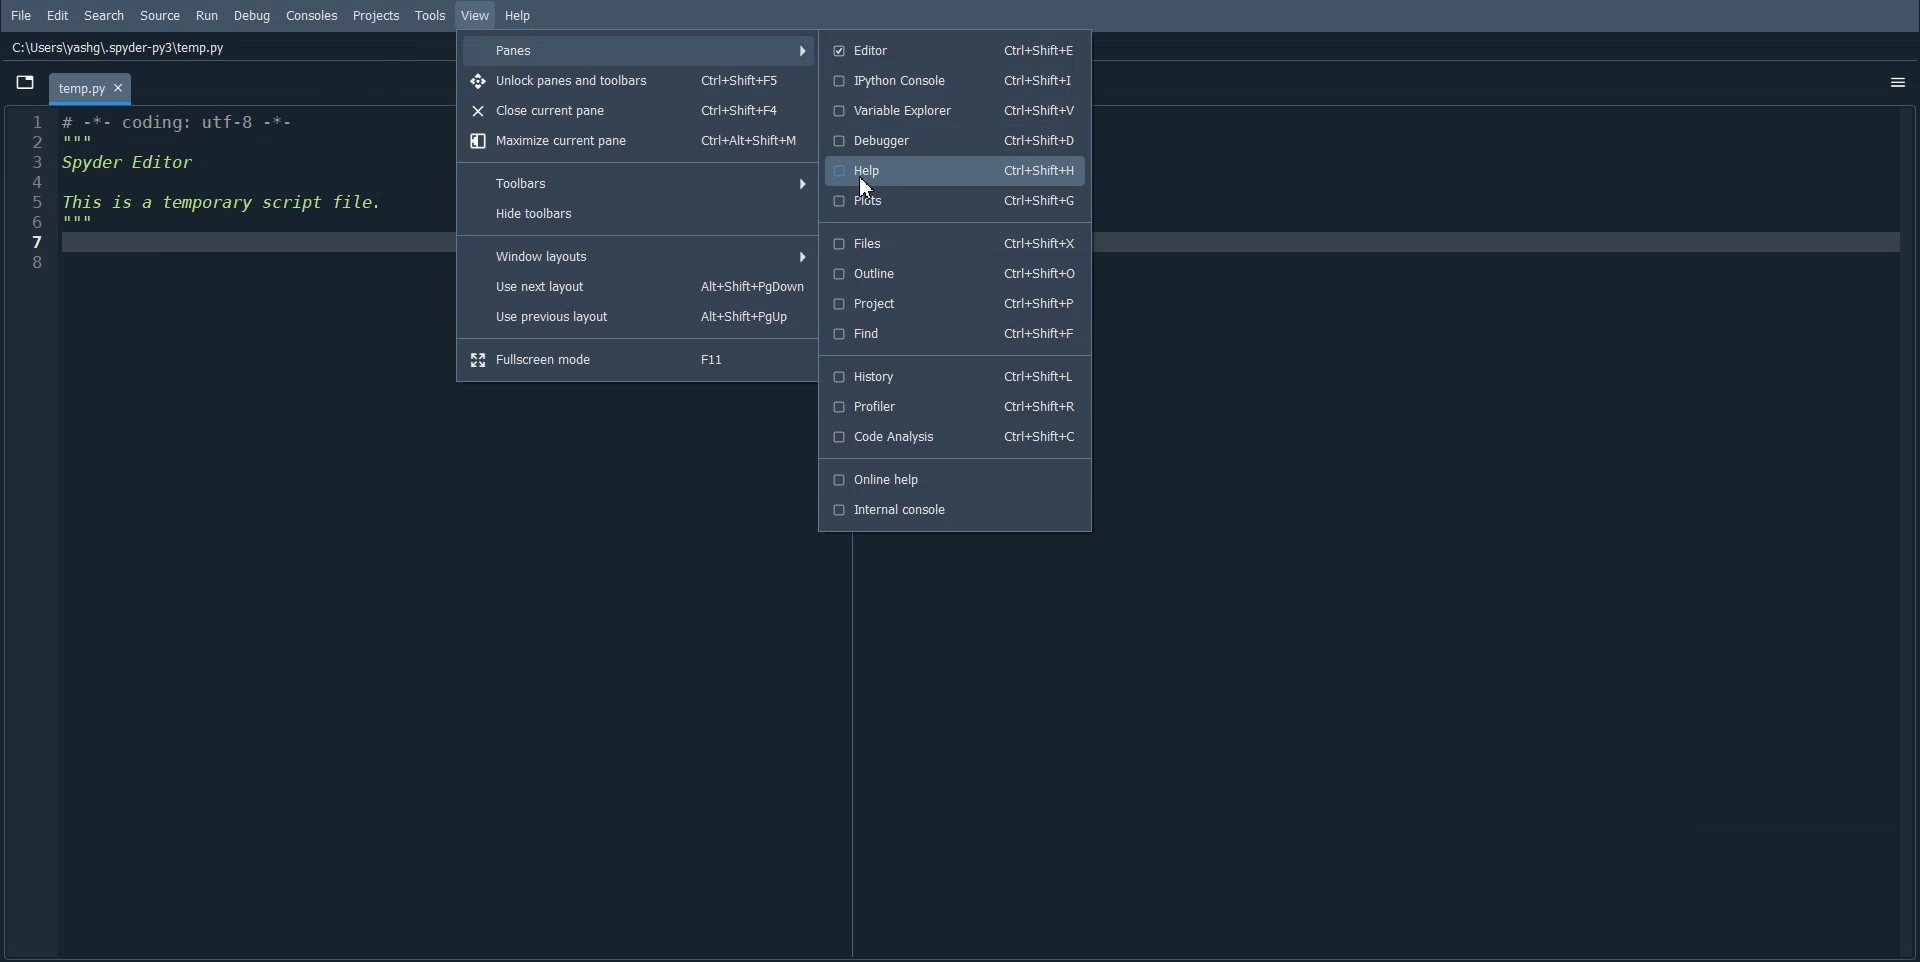  What do you see at coordinates (251, 16) in the screenshot?
I see `Debug` at bounding box center [251, 16].